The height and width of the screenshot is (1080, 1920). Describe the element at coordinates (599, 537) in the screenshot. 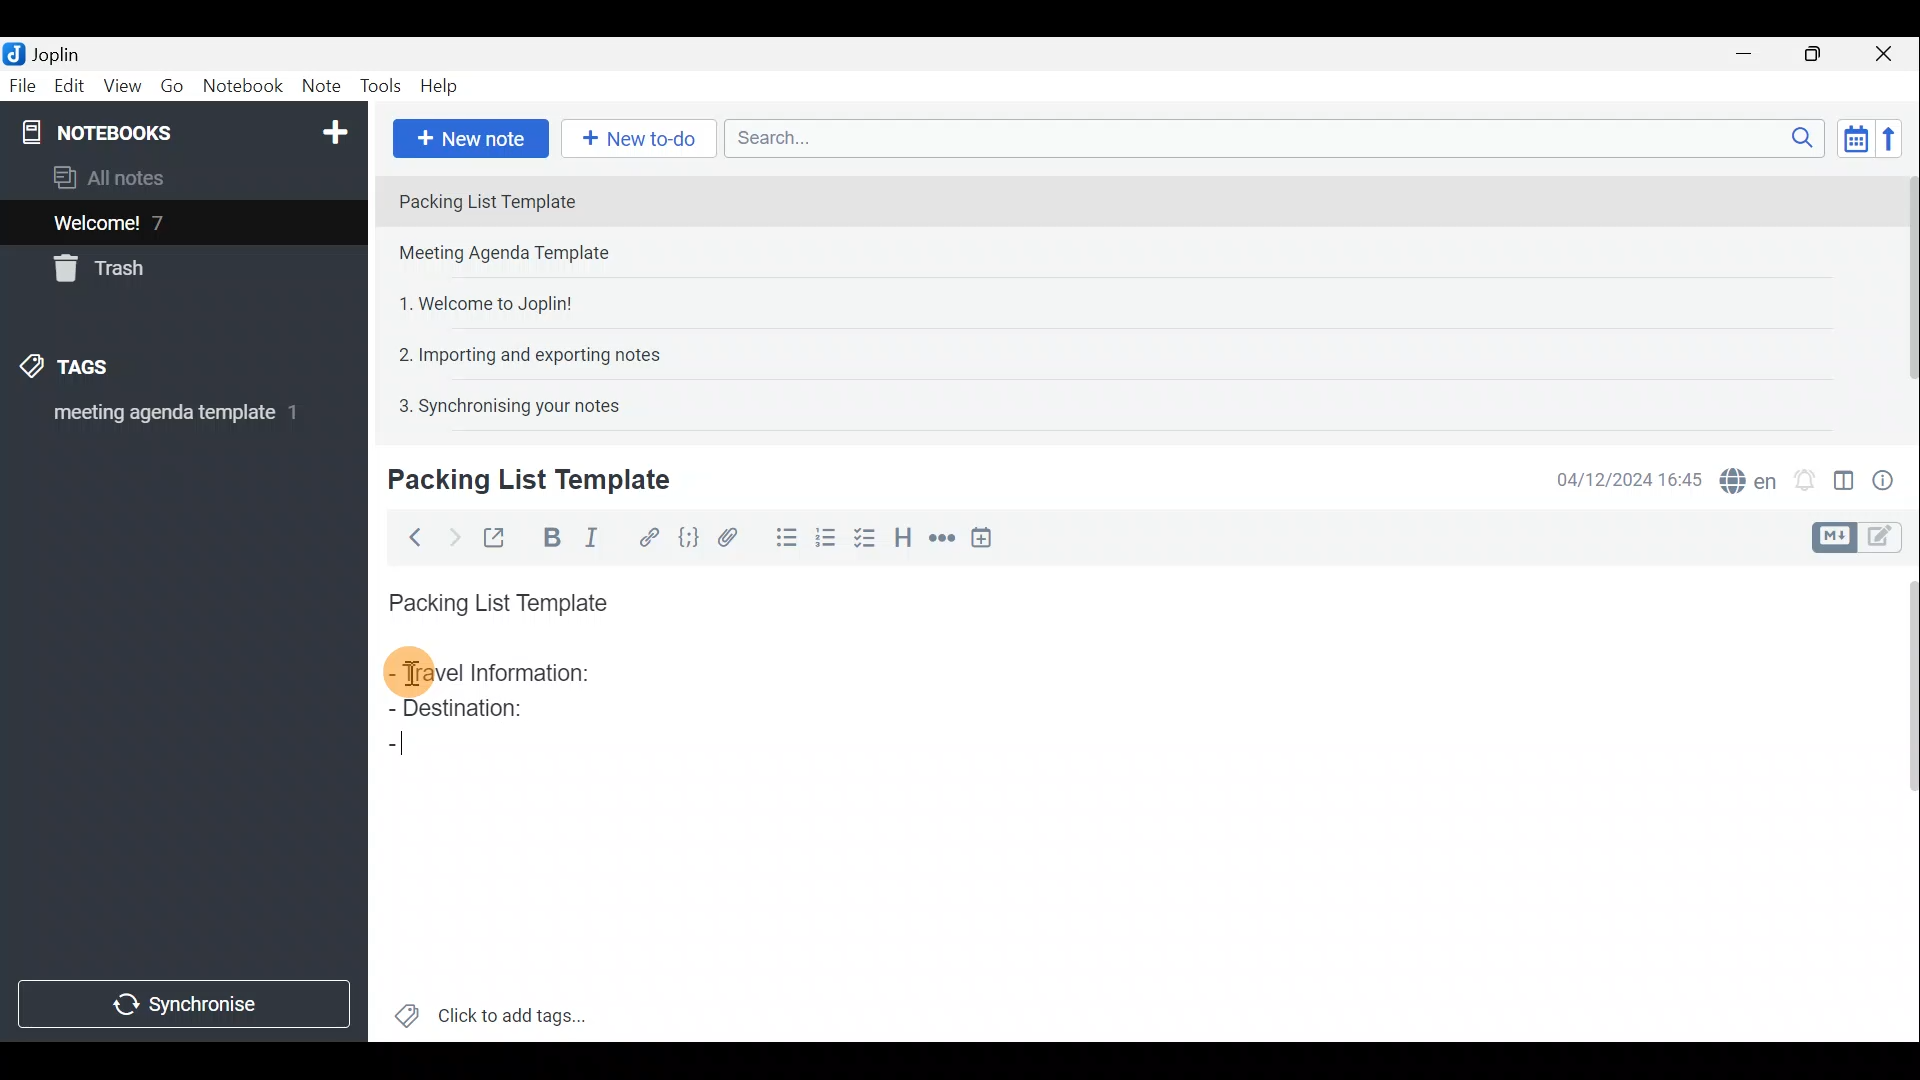

I see `Italic` at that location.